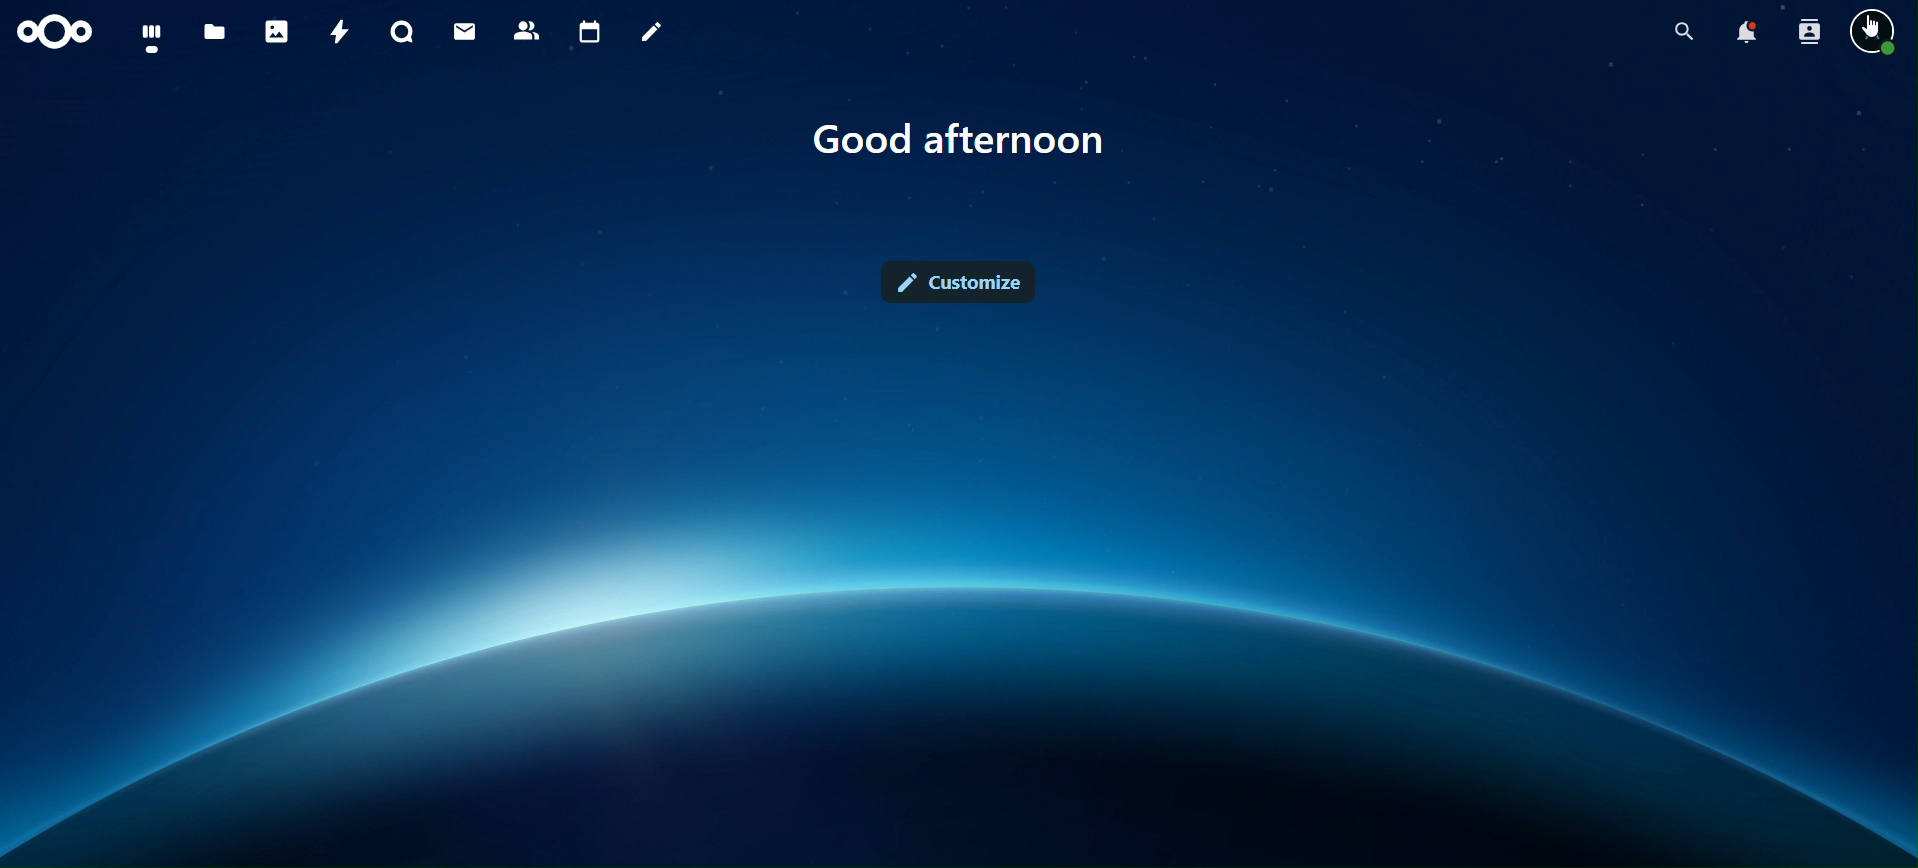 This screenshot has height=868, width=1918. Describe the element at coordinates (151, 39) in the screenshot. I see `dashboard` at that location.